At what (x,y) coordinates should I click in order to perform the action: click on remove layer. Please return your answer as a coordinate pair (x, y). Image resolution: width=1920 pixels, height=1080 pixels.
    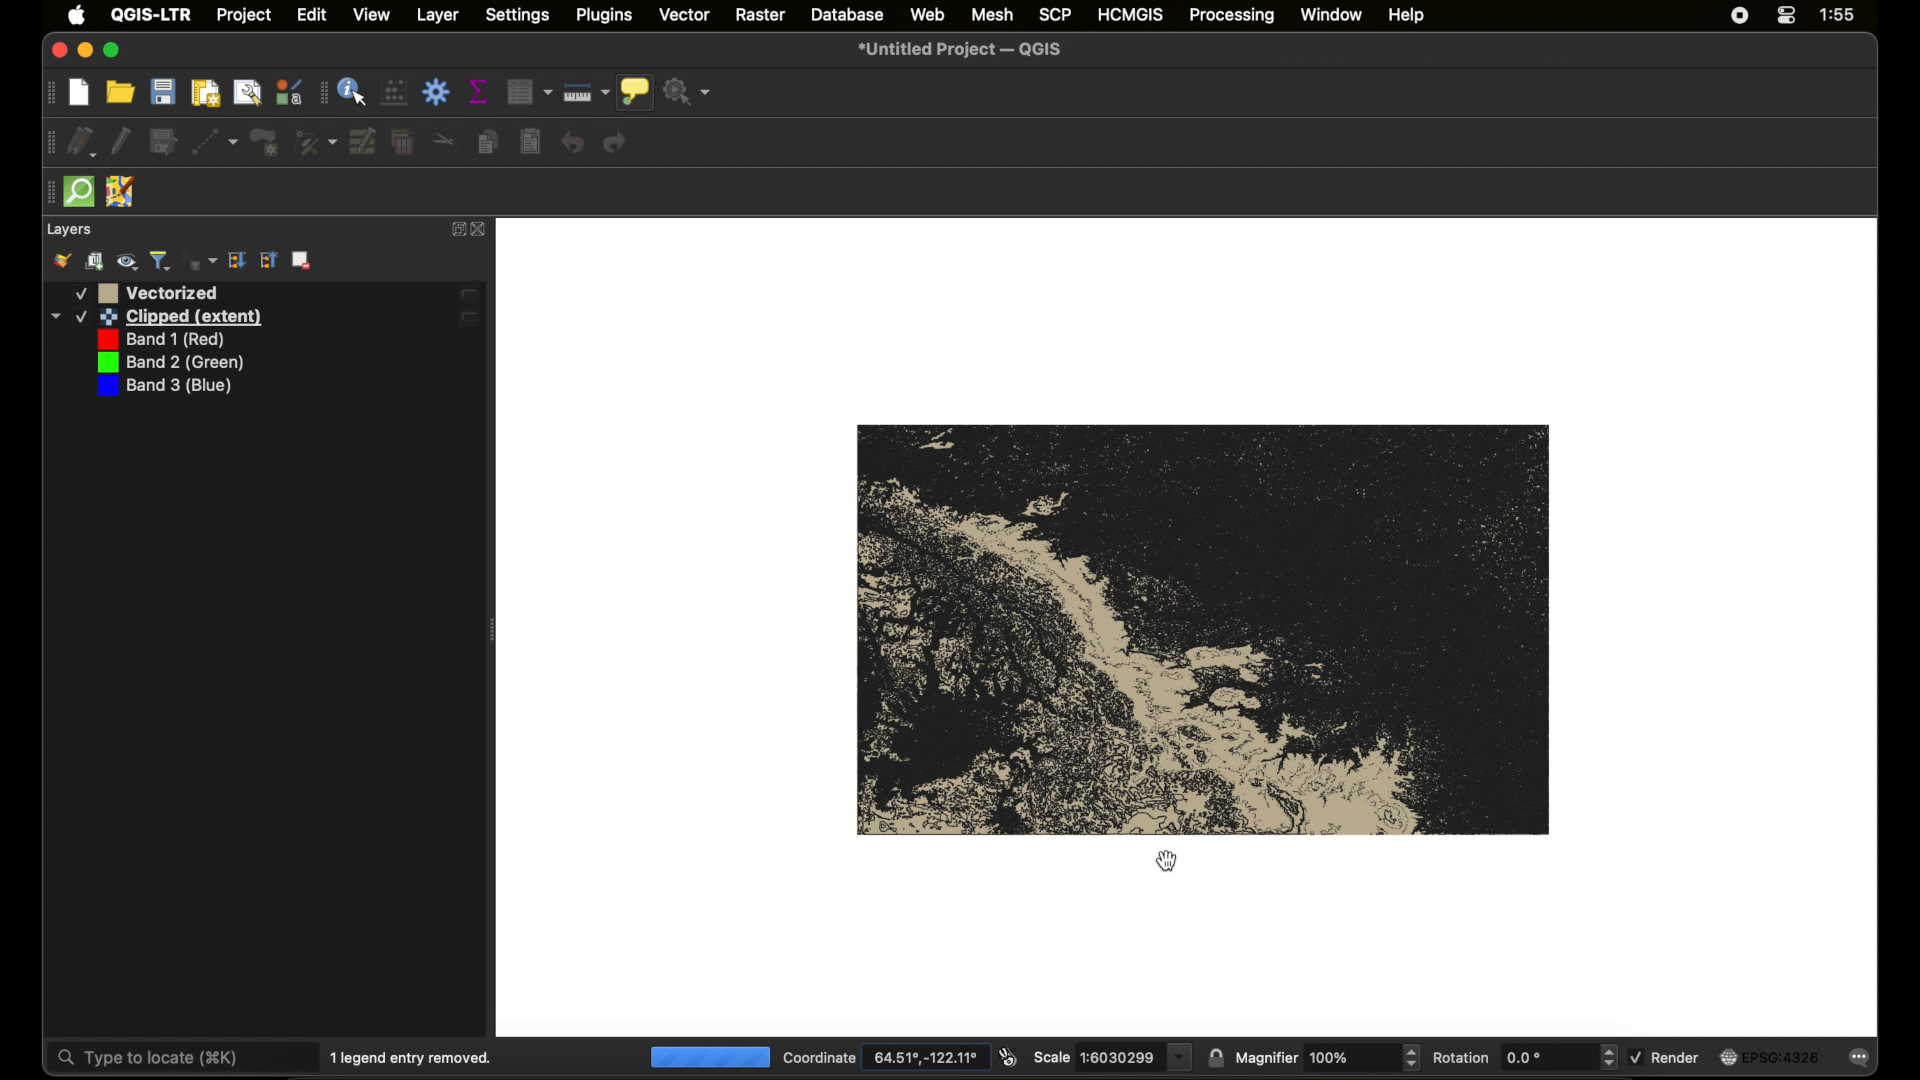
    Looking at the image, I should click on (302, 260).